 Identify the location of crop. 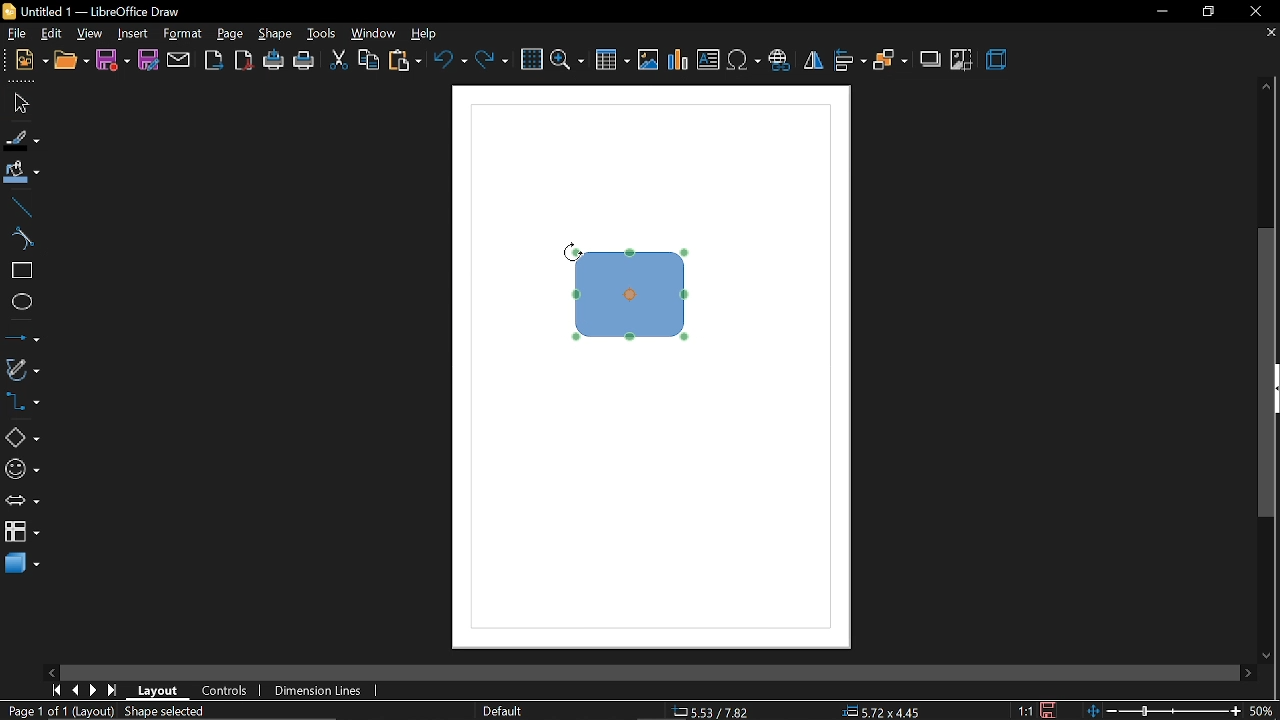
(963, 59).